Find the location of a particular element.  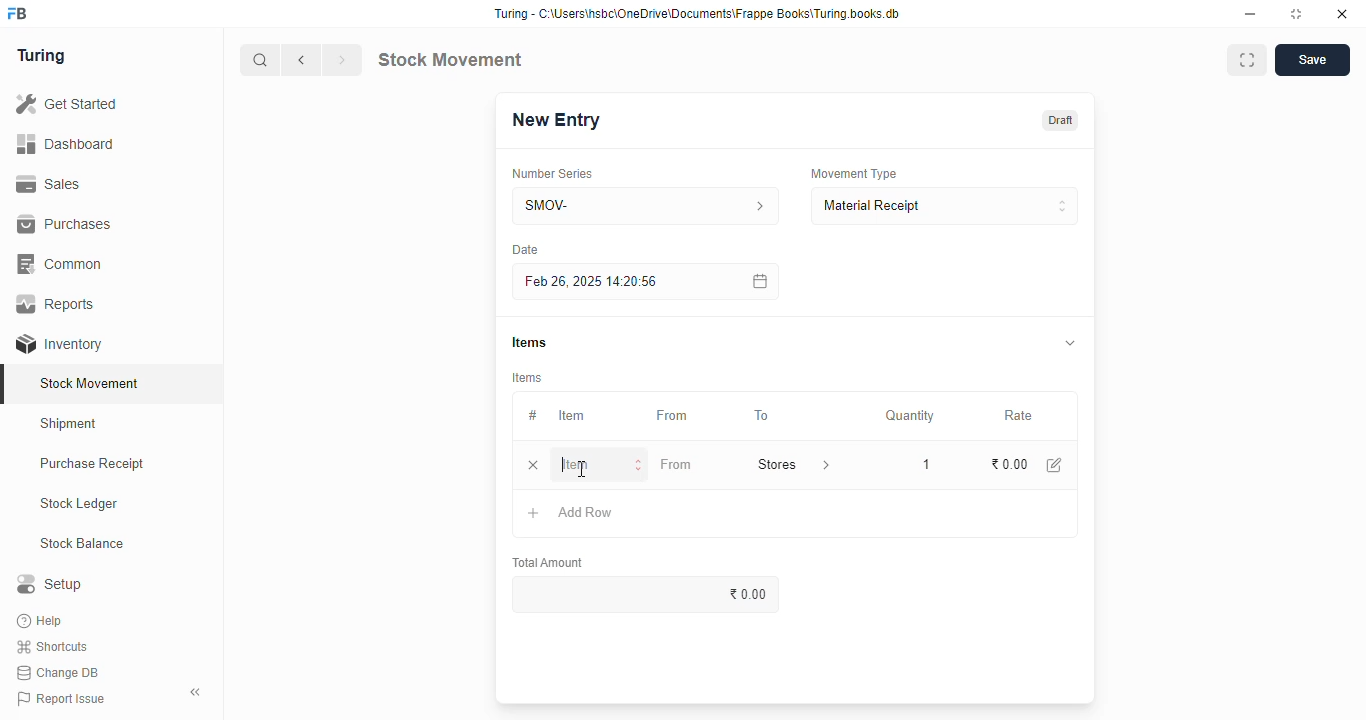

minimize is located at coordinates (1250, 15).